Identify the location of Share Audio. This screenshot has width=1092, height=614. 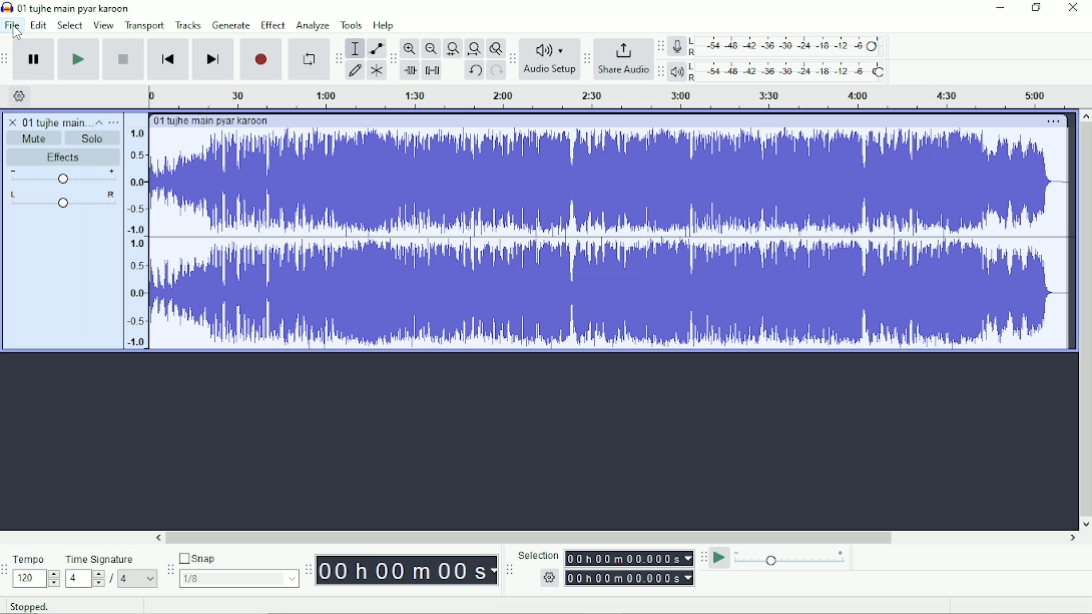
(624, 60).